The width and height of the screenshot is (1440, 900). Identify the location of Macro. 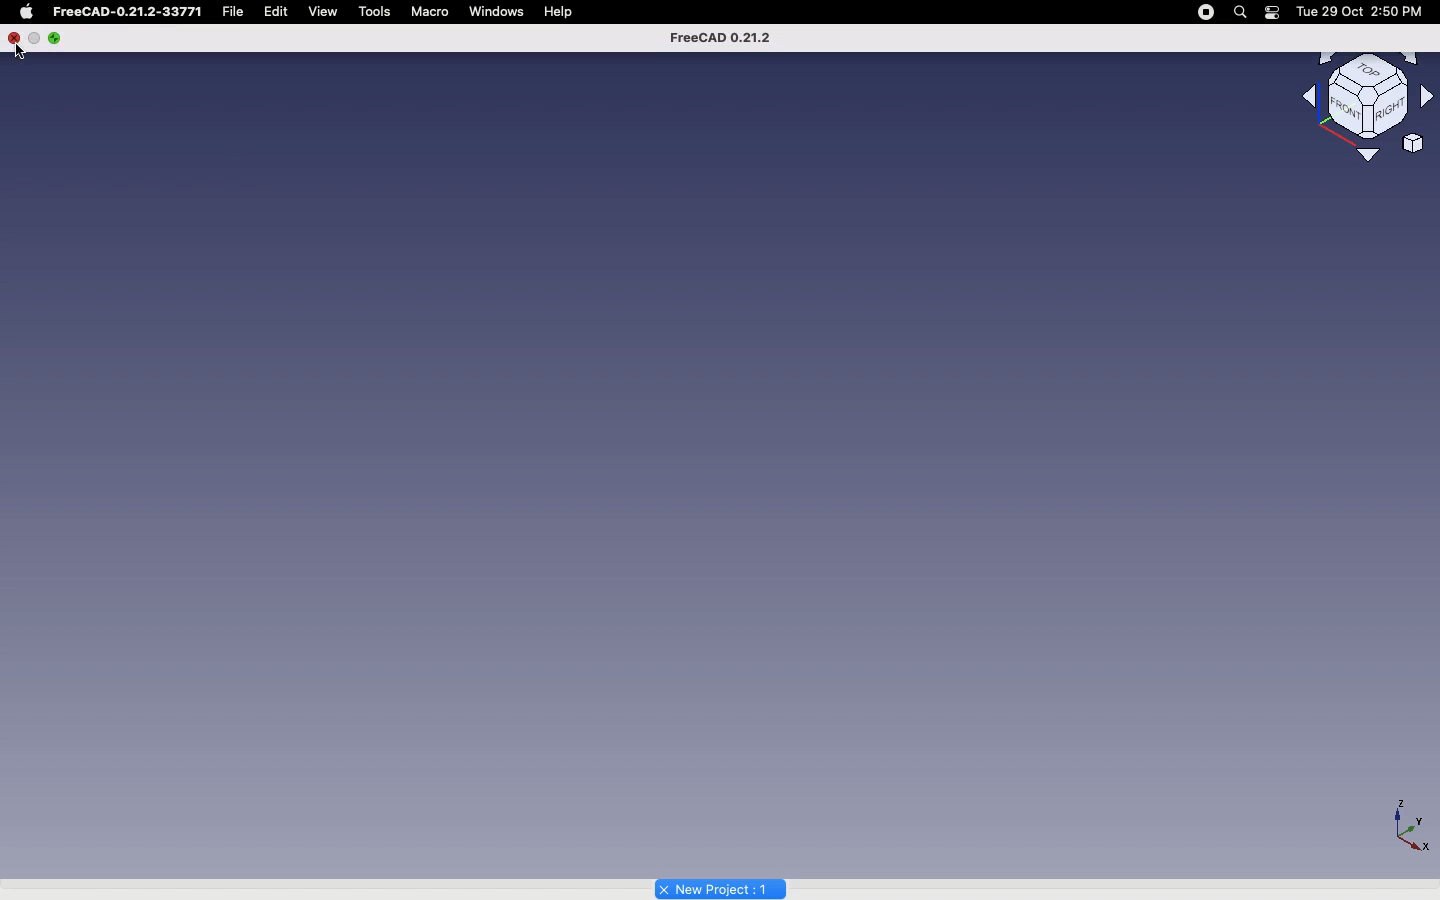
(431, 11).